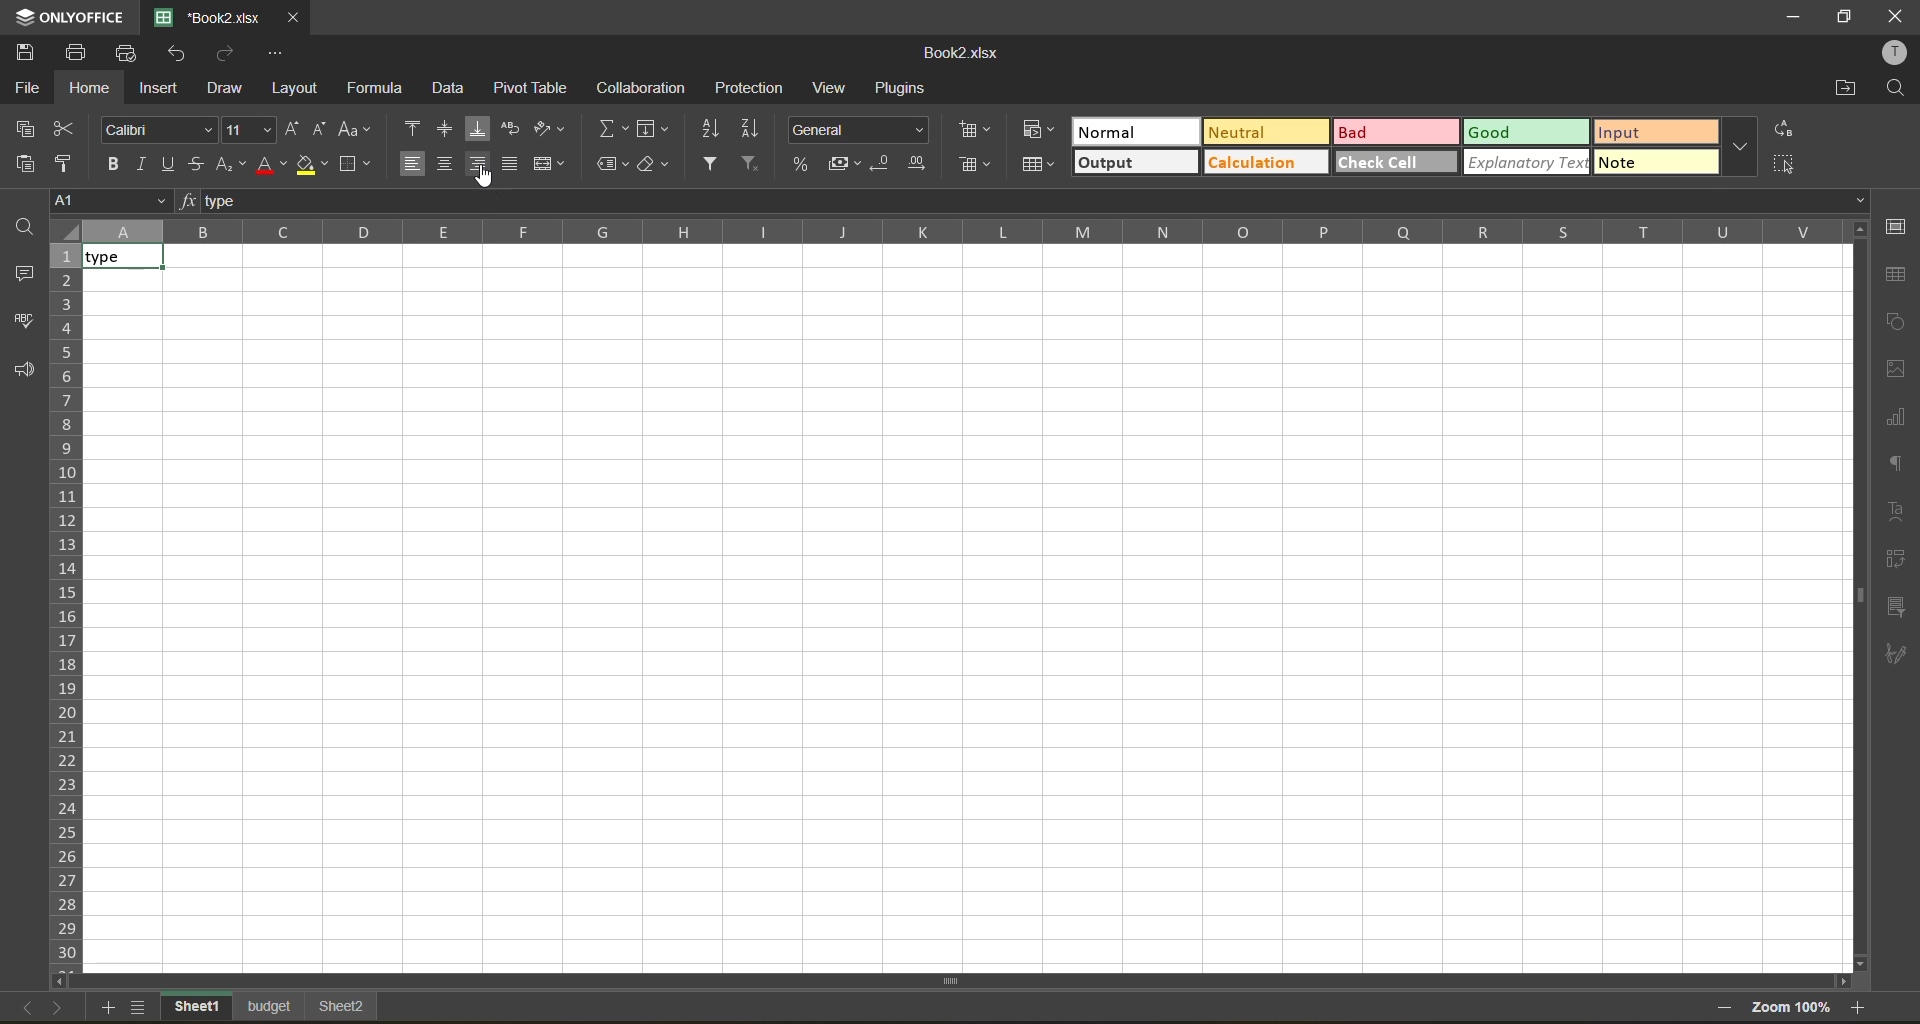 Image resolution: width=1920 pixels, height=1024 pixels. What do you see at coordinates (135, 257) in the screenshot?
I see `type` at bounding box center [135, 257].